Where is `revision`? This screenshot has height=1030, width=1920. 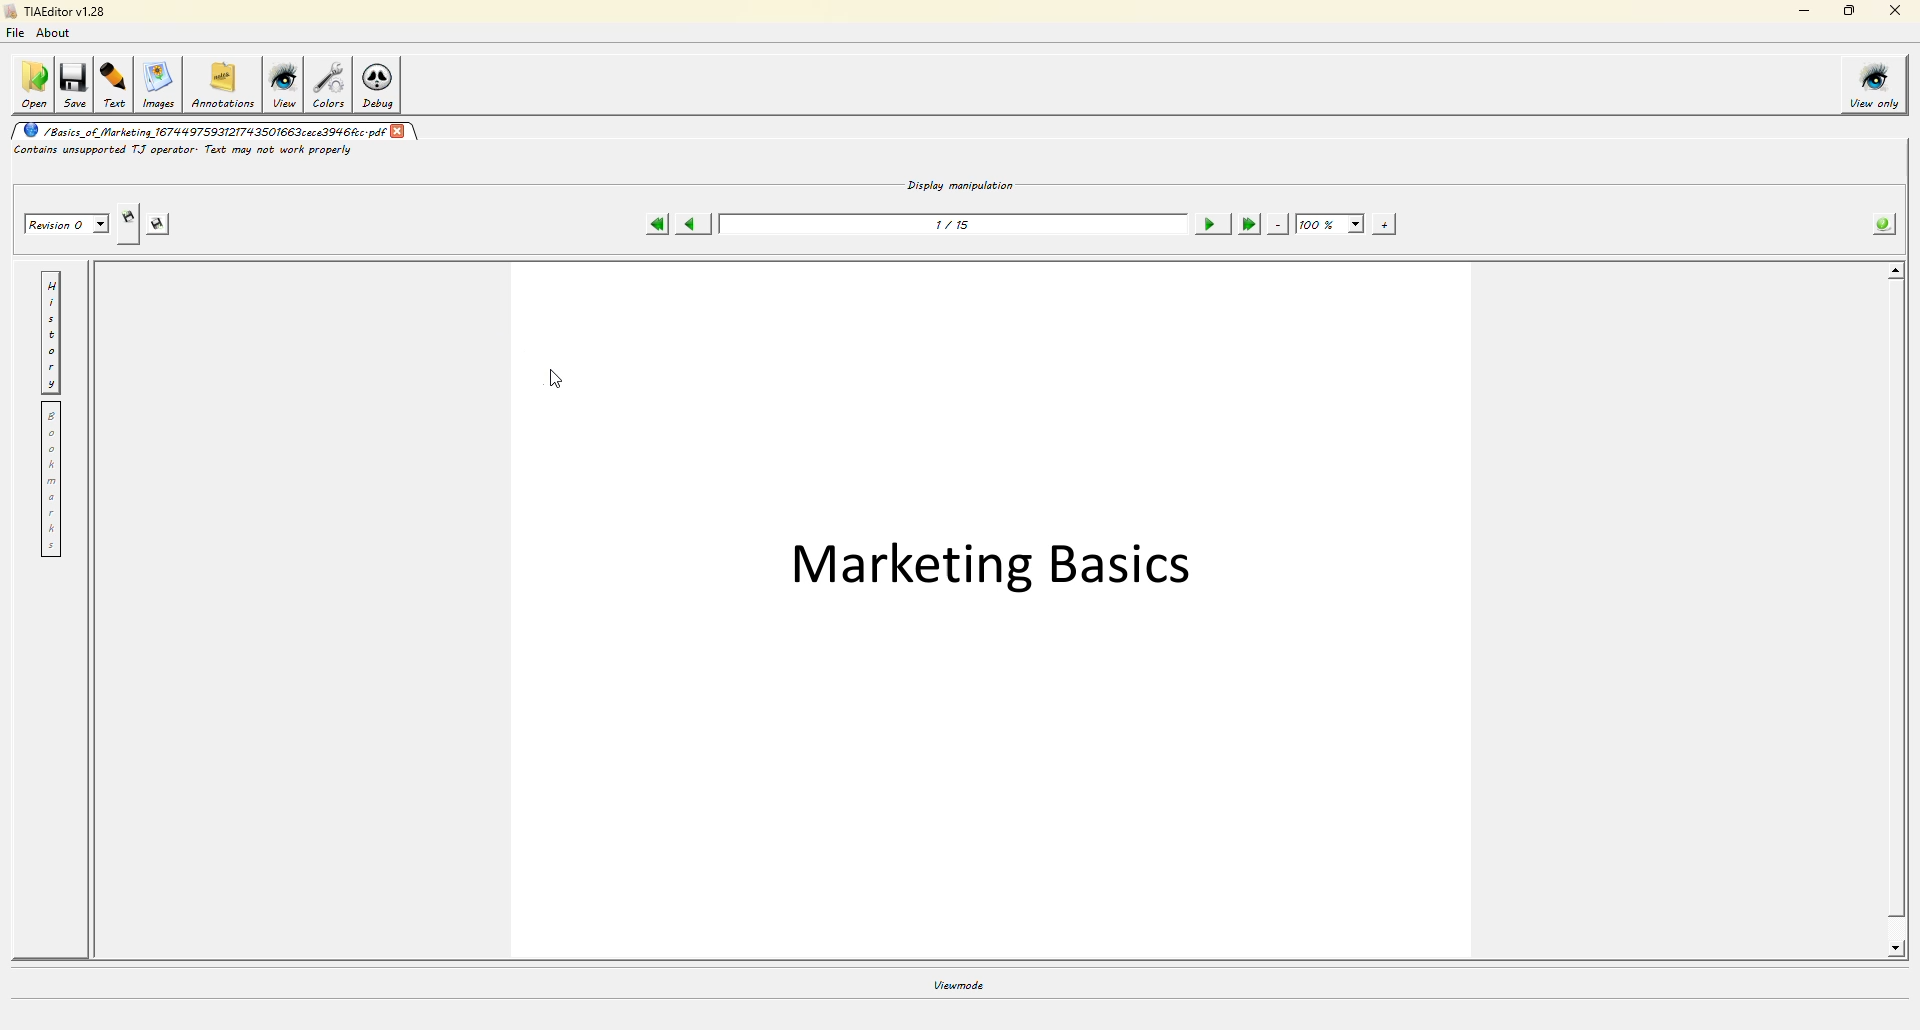 revision is located at coordinates (66, 224).